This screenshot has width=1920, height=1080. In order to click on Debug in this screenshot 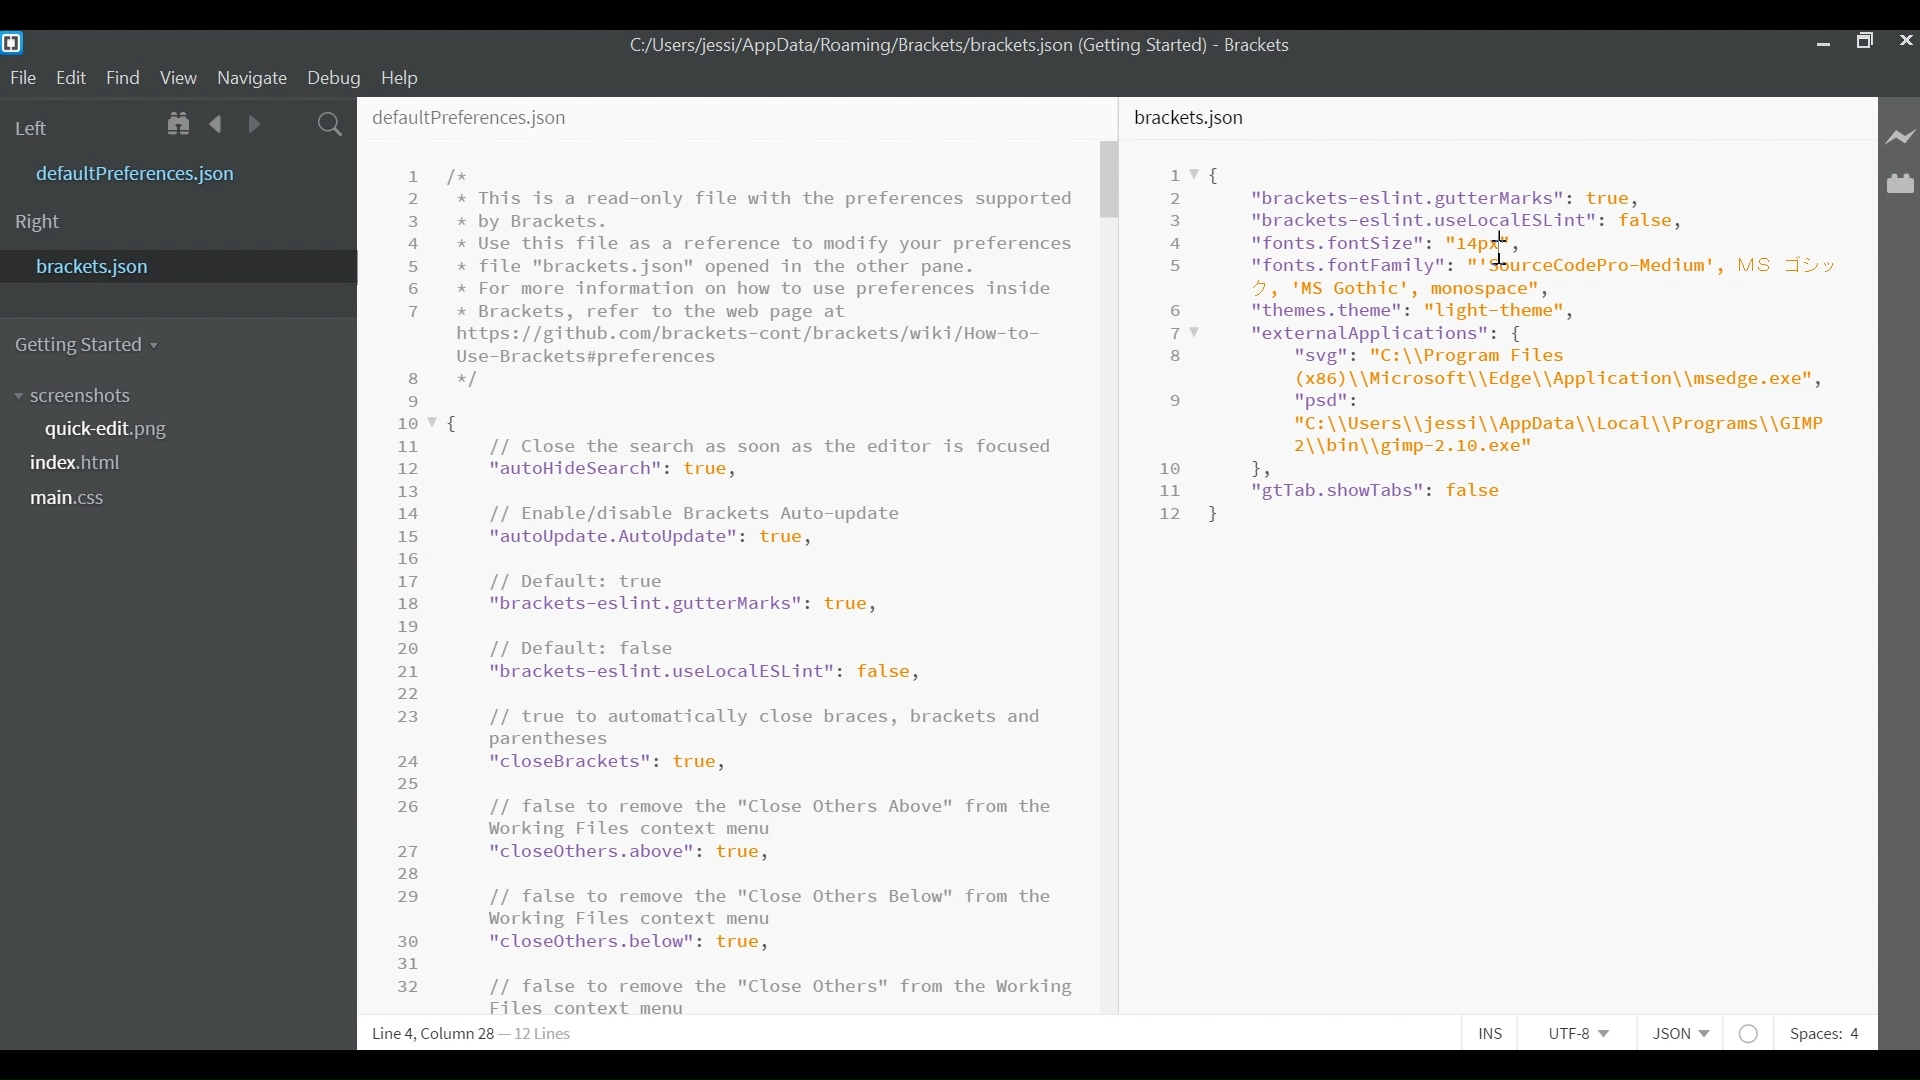, I will do `click(332, 77)`.